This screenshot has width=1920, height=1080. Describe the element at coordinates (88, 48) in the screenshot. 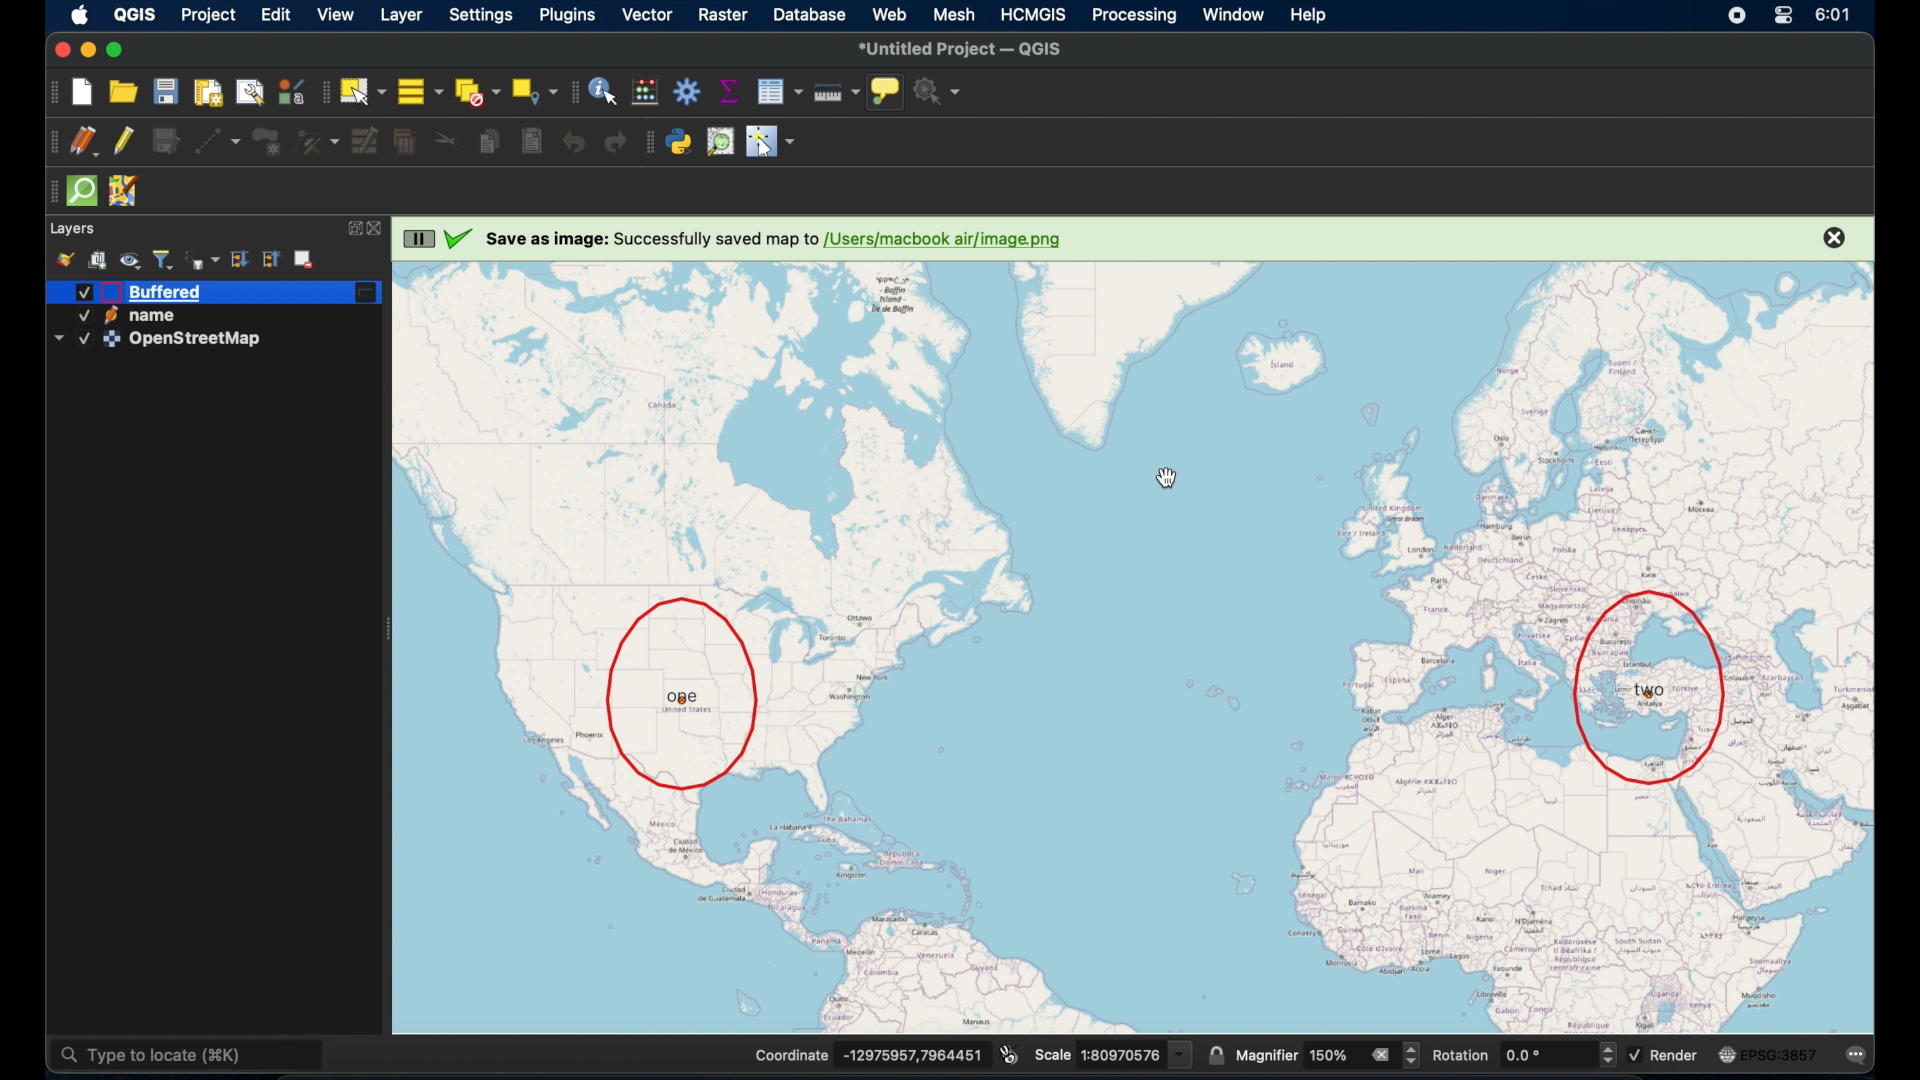

I see `minimize ` at that location.